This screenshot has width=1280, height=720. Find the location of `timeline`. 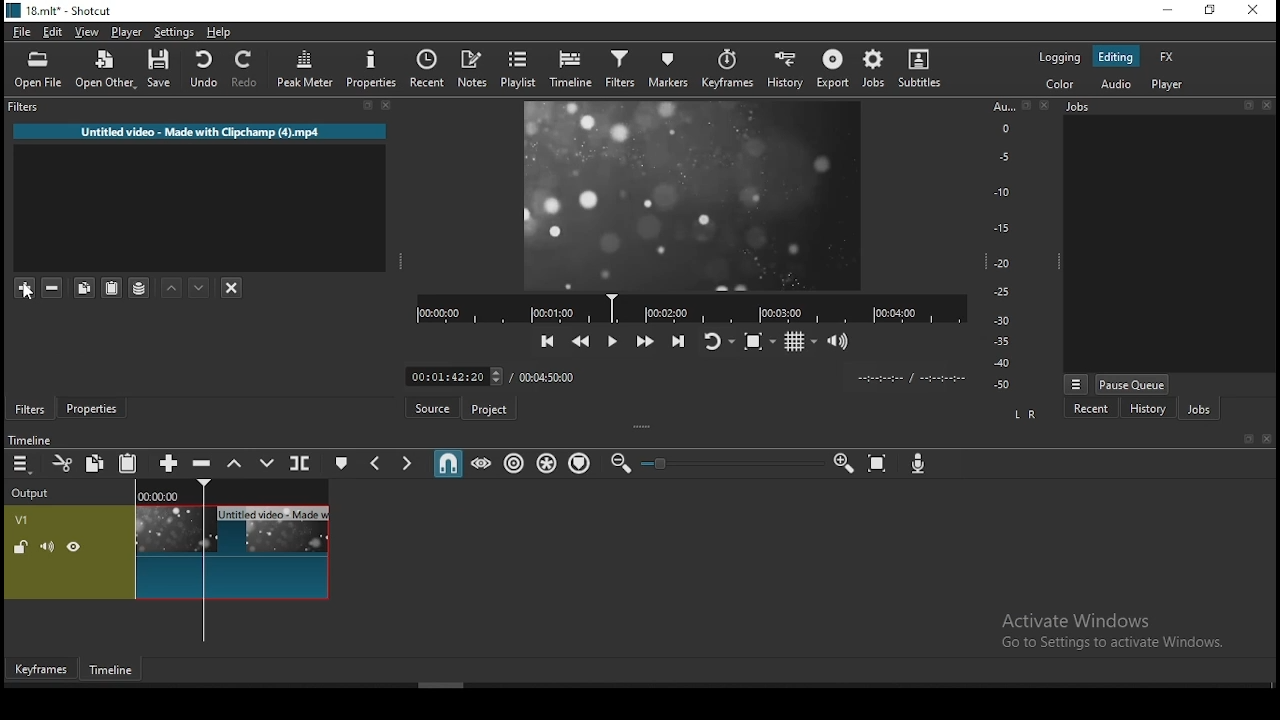

timeline is located at coordinates (113, 671).